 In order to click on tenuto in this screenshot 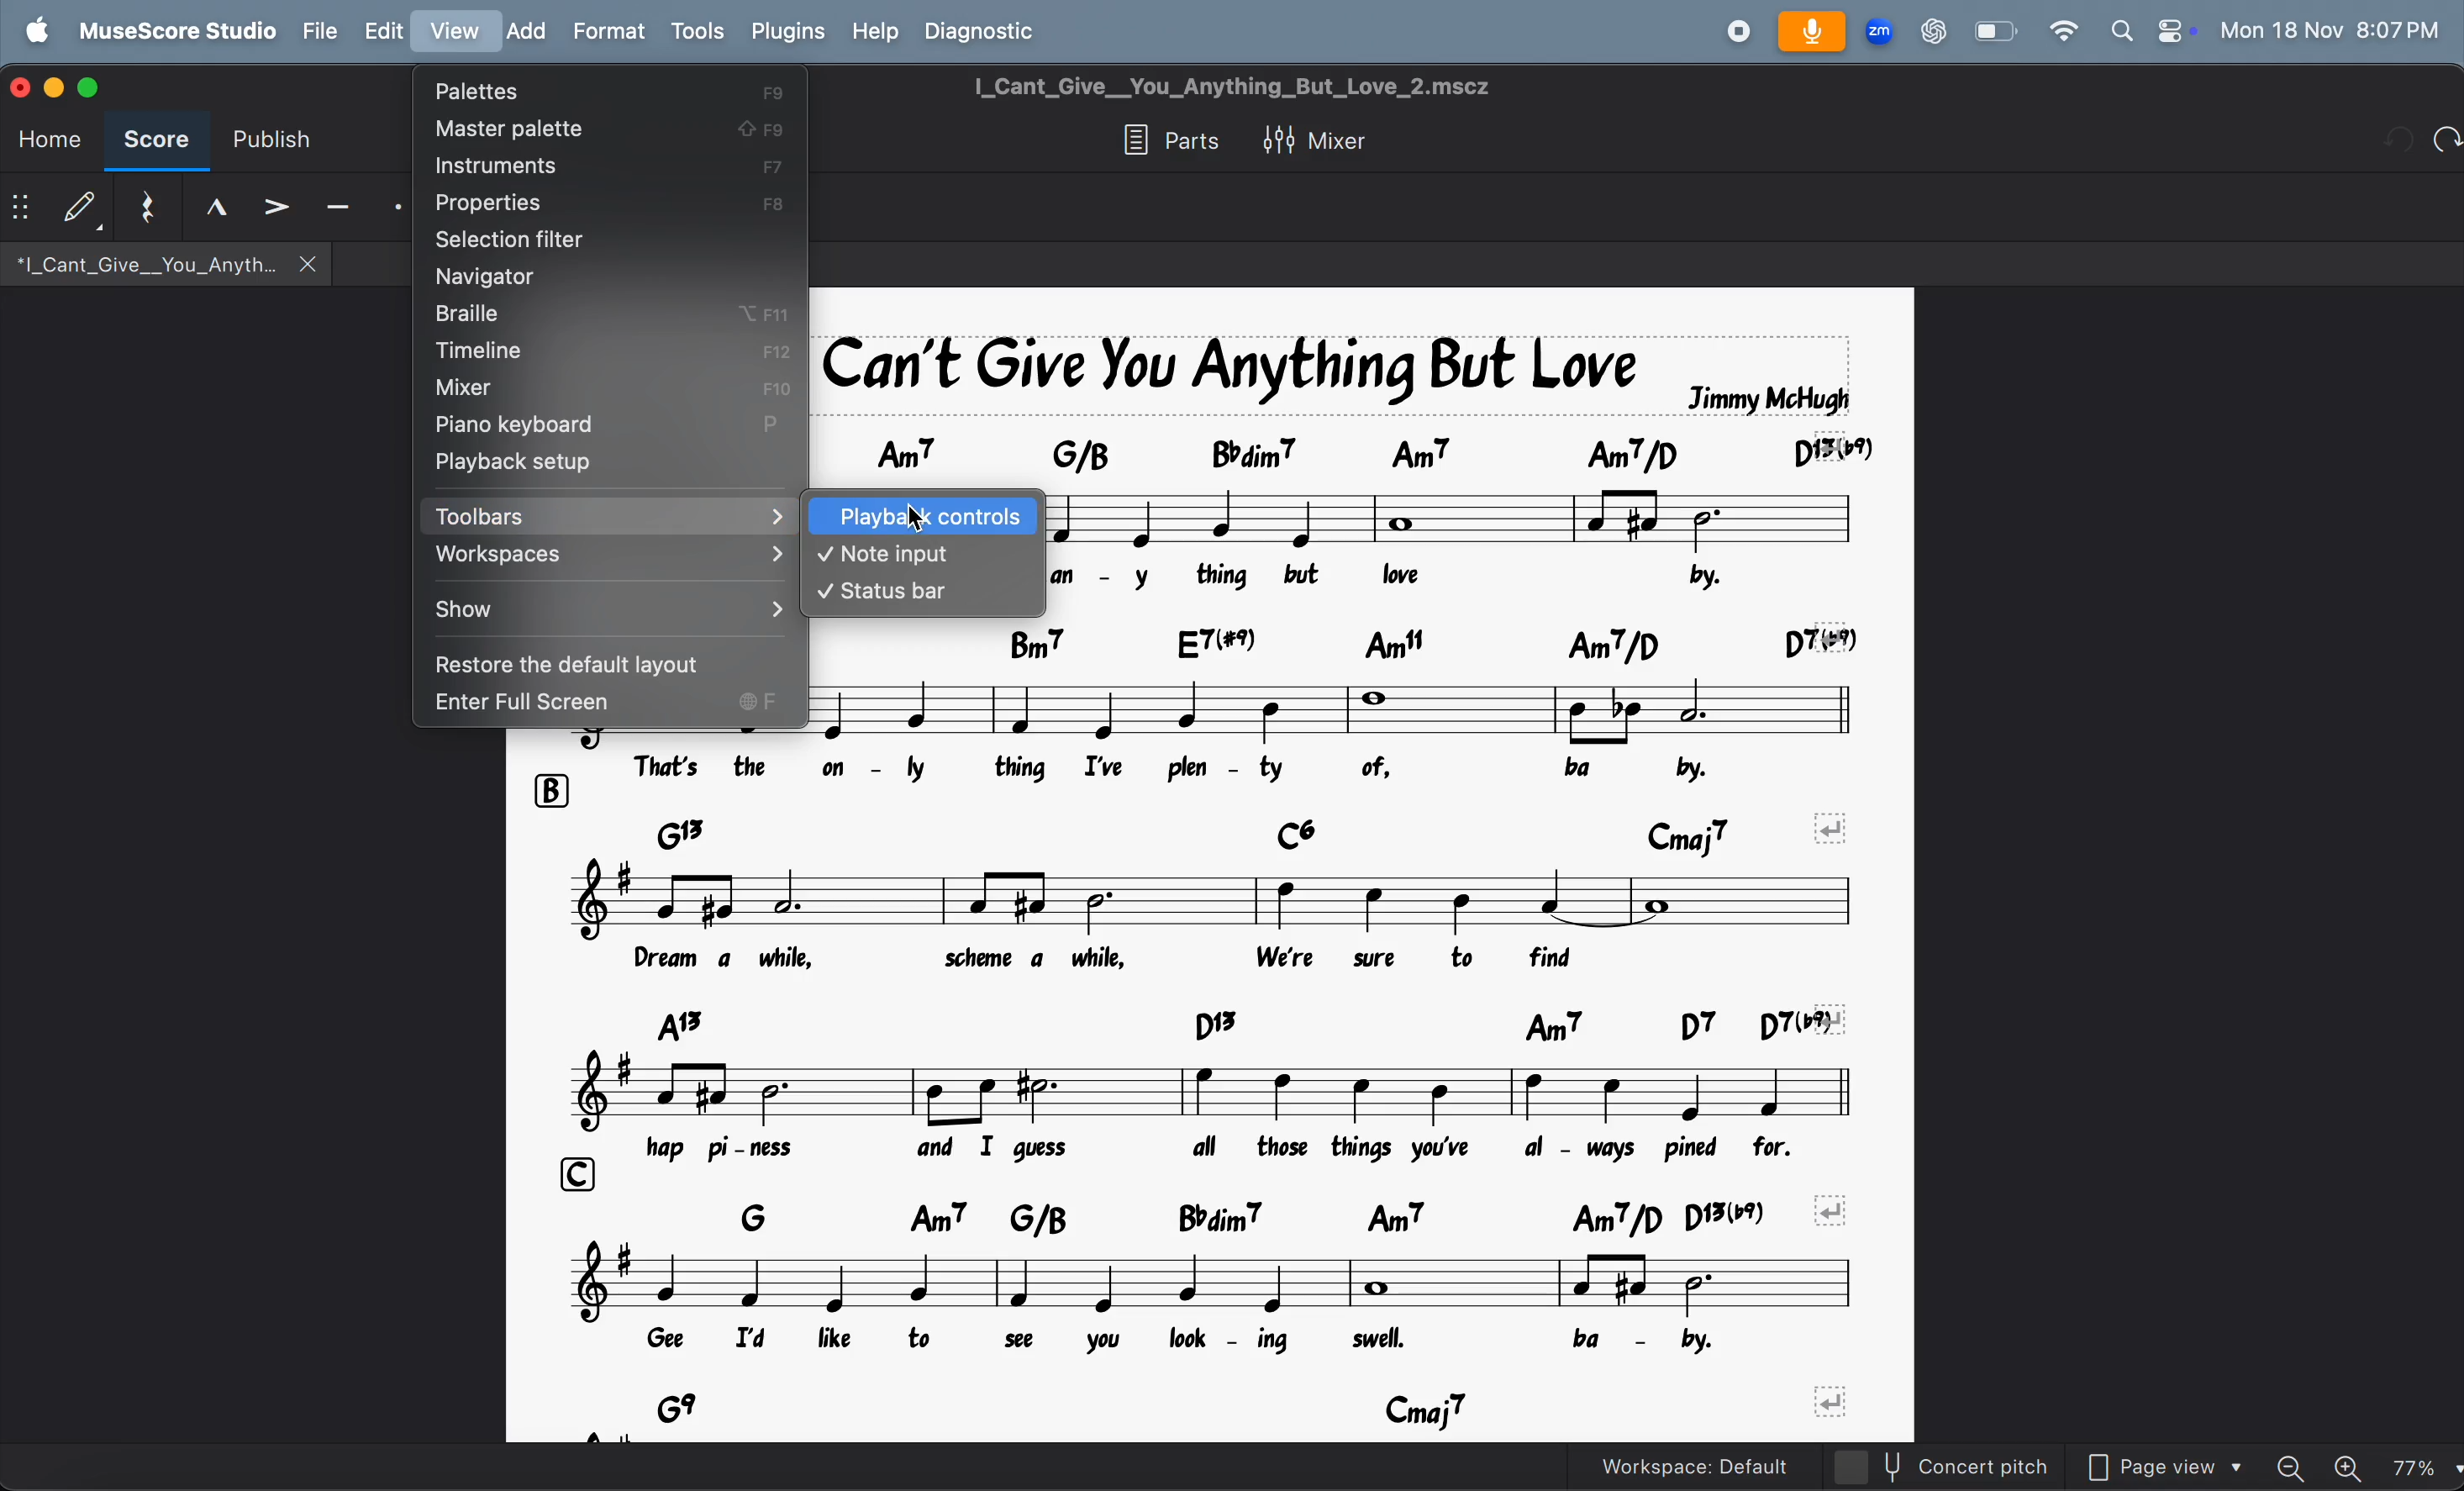, I will do `click(207, 210)`.